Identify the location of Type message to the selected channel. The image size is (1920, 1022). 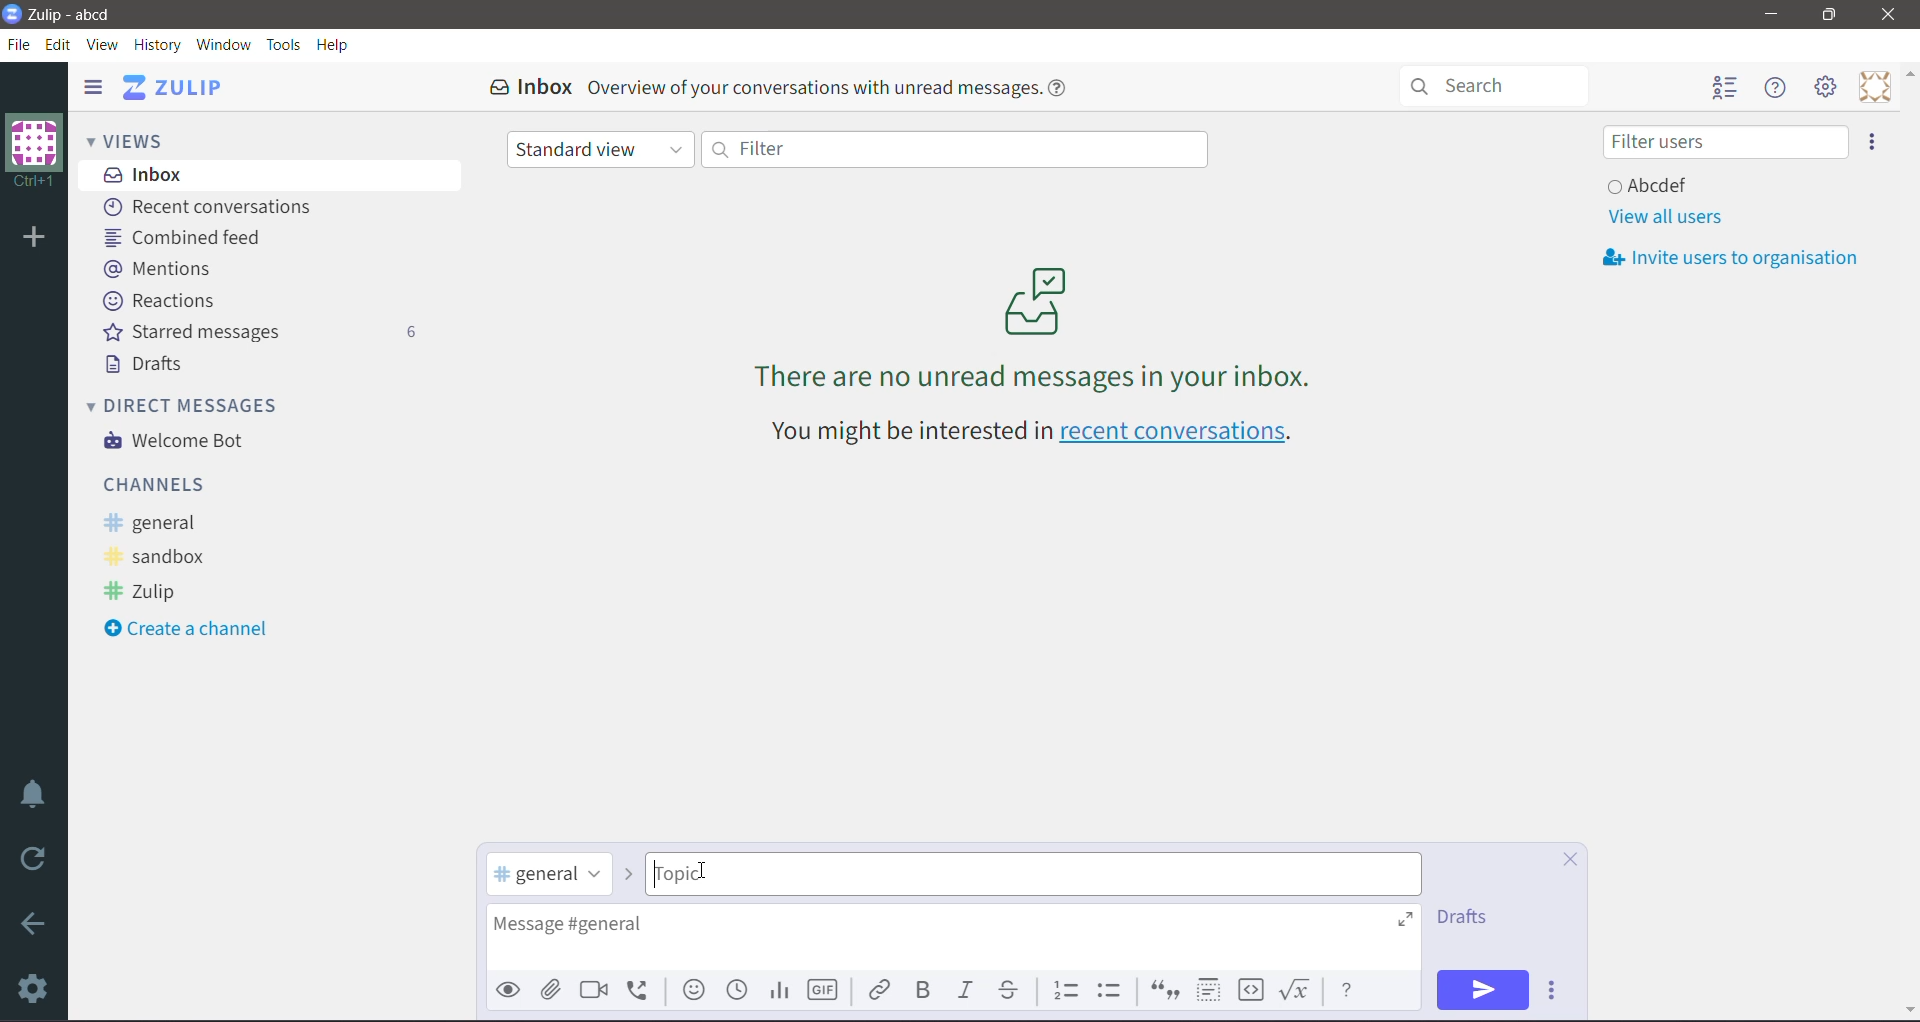
(953, 938).